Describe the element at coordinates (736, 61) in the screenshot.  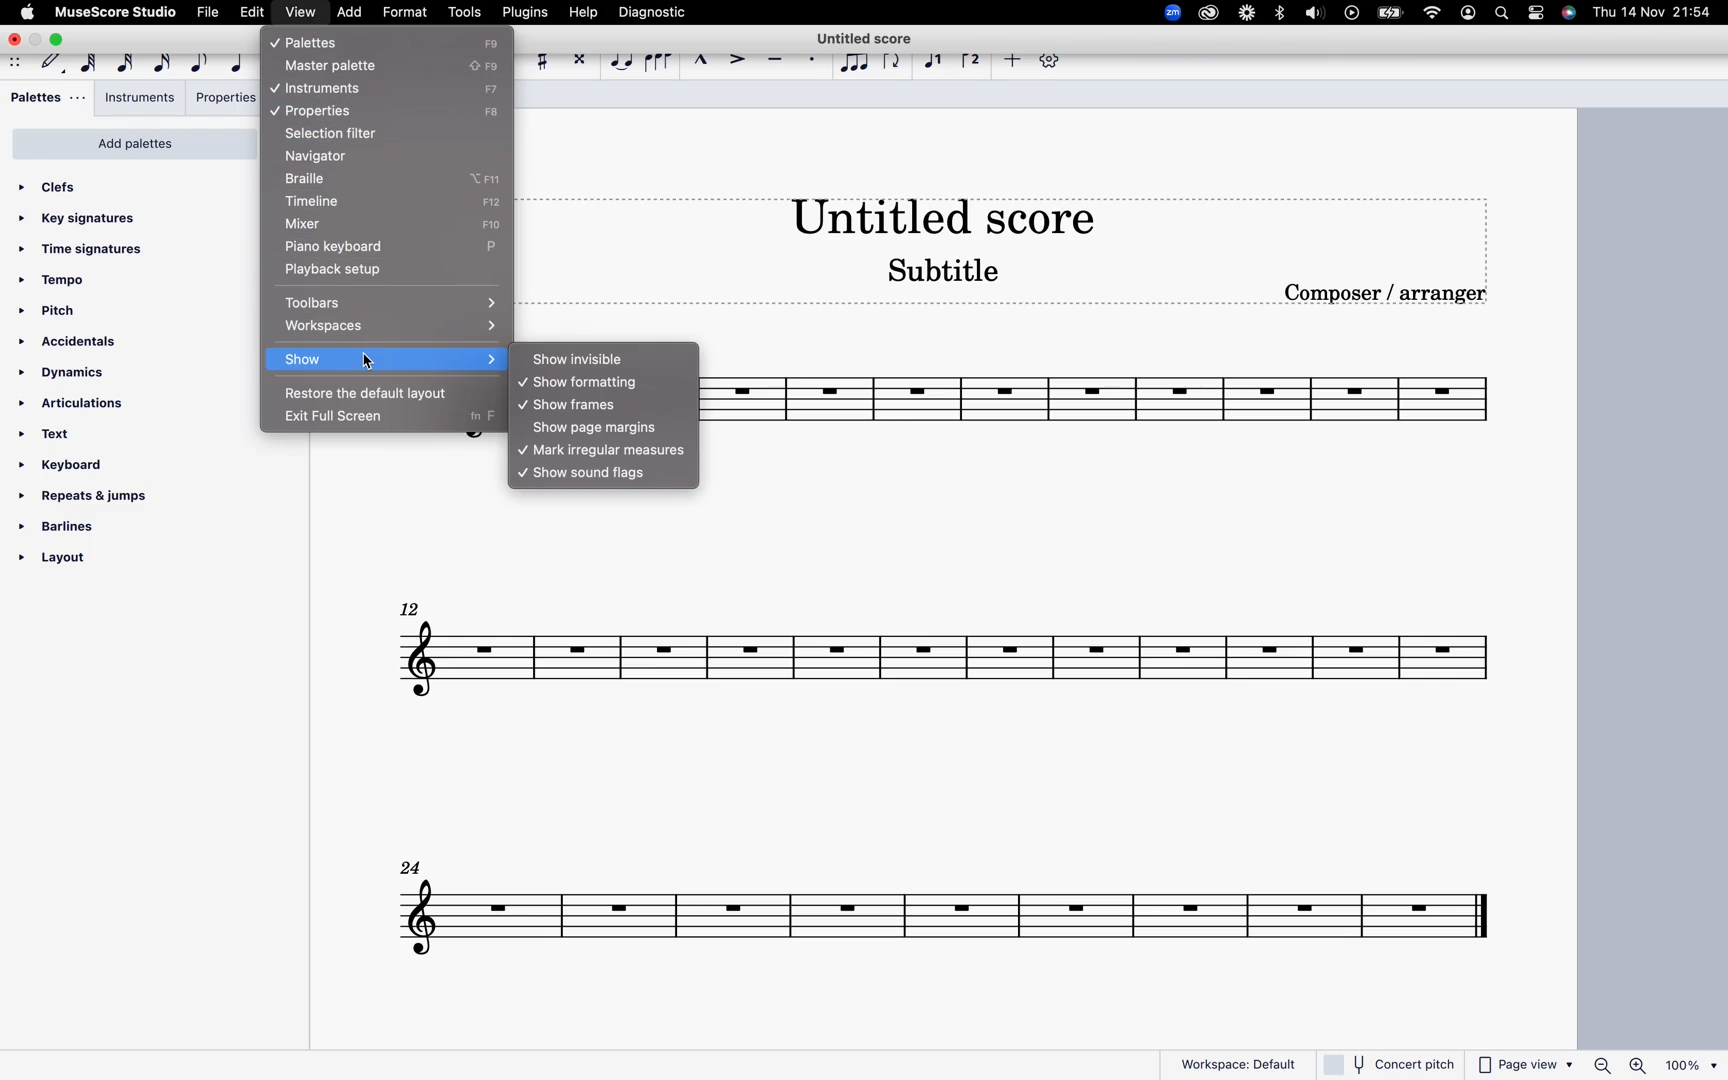
I see `accent` at that location.